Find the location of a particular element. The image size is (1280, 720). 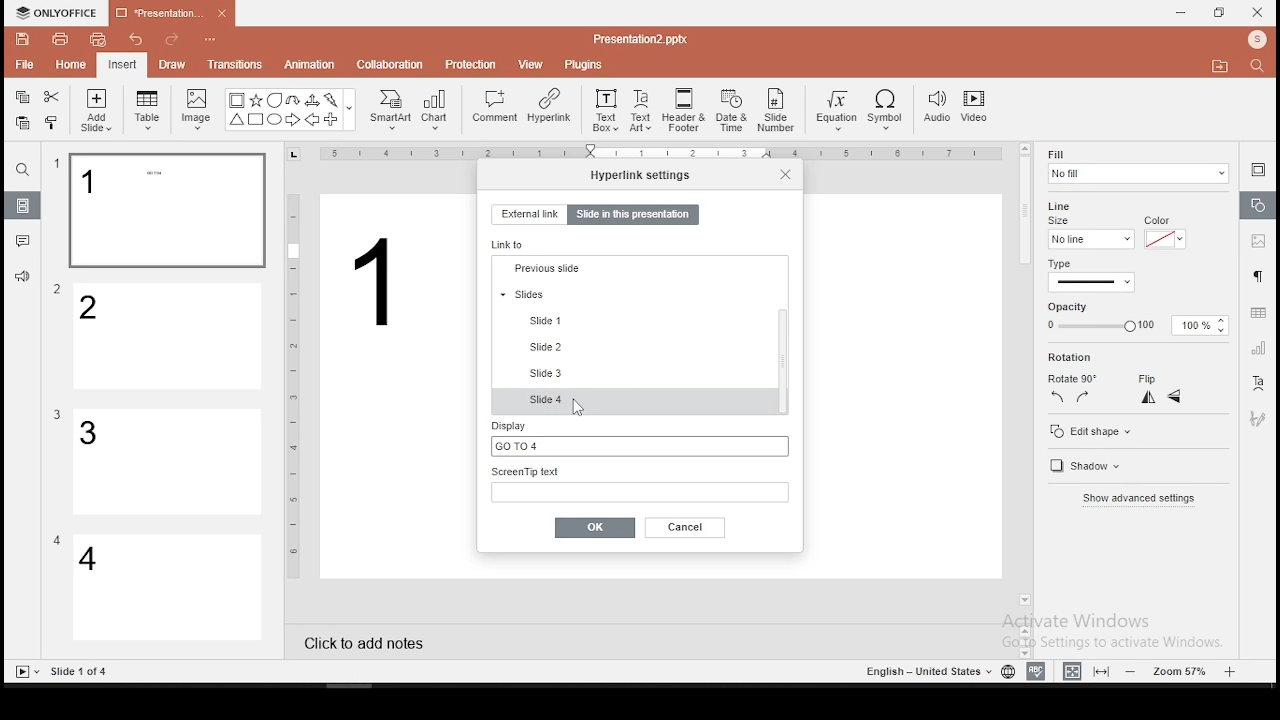

line type is located at coordinates (1090, 276).